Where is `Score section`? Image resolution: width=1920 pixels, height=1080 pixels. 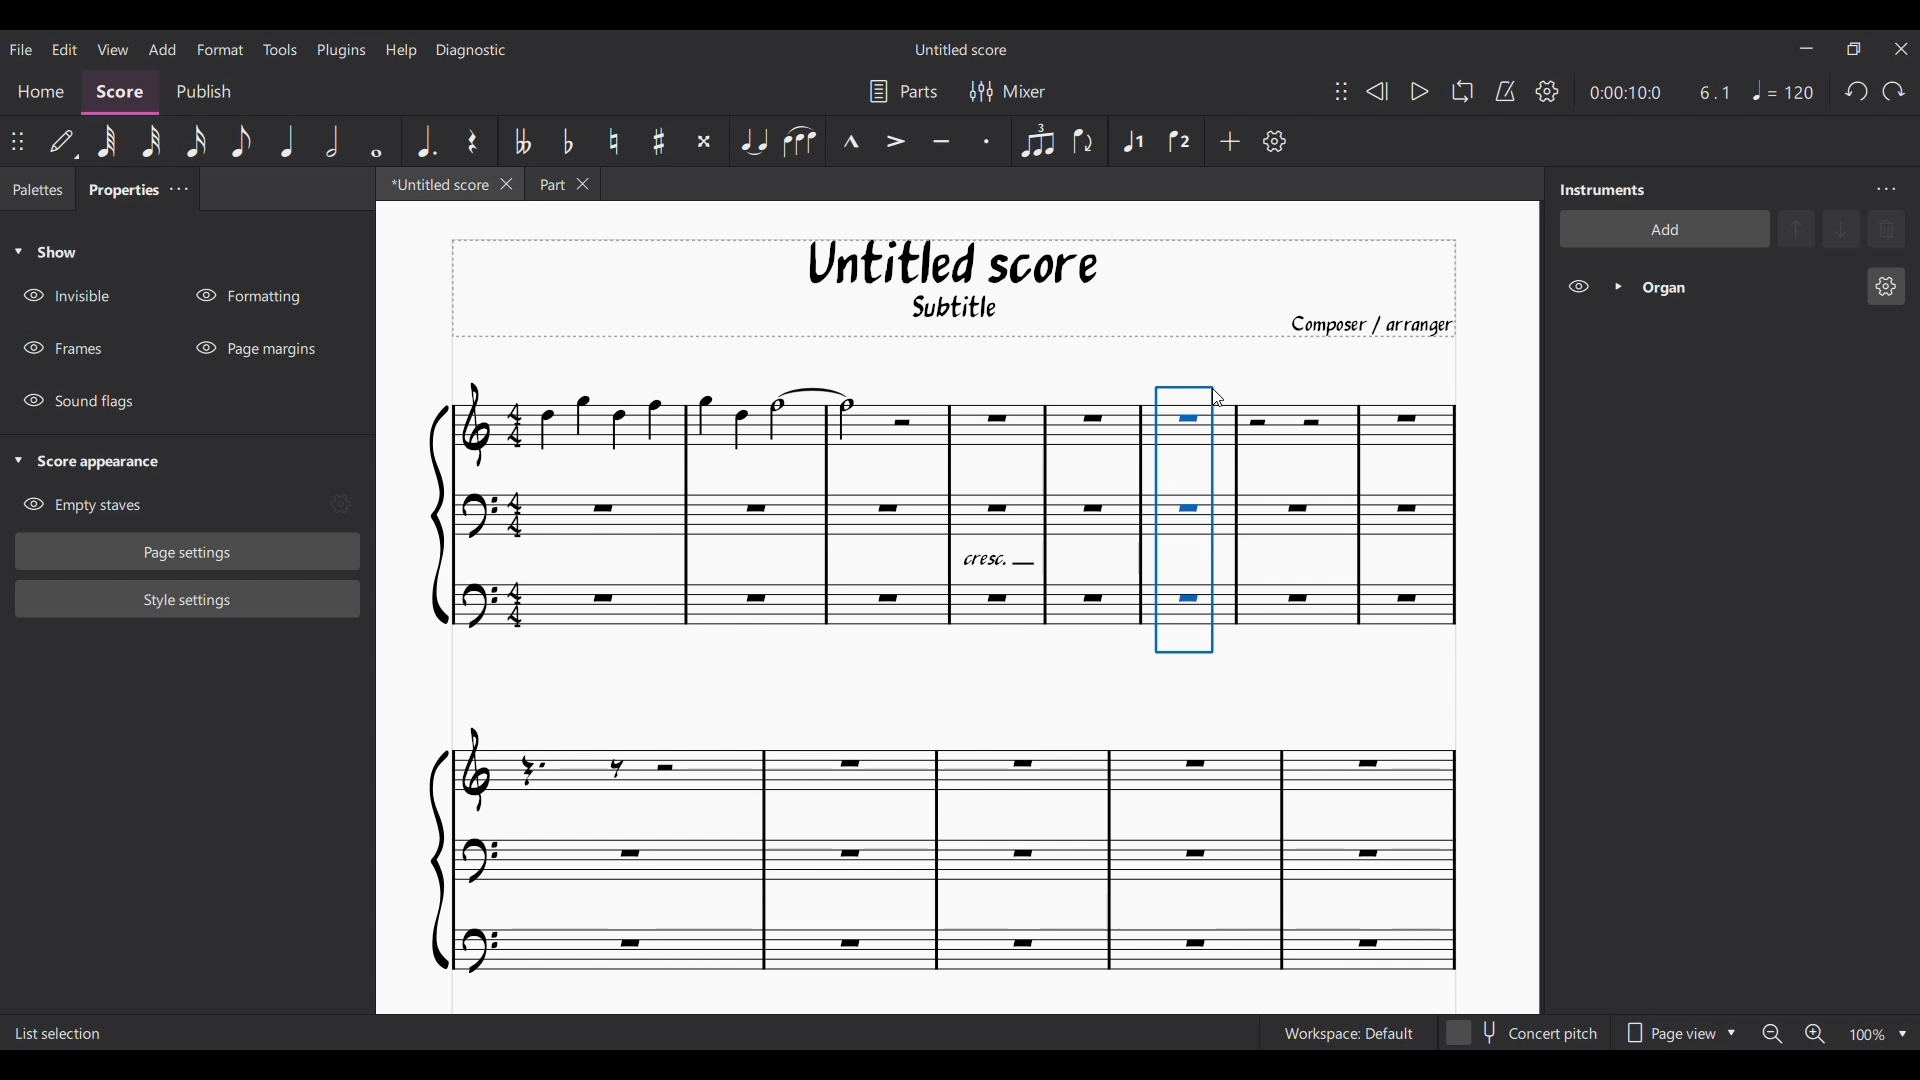
Score section is located at coordinates (119, 93).